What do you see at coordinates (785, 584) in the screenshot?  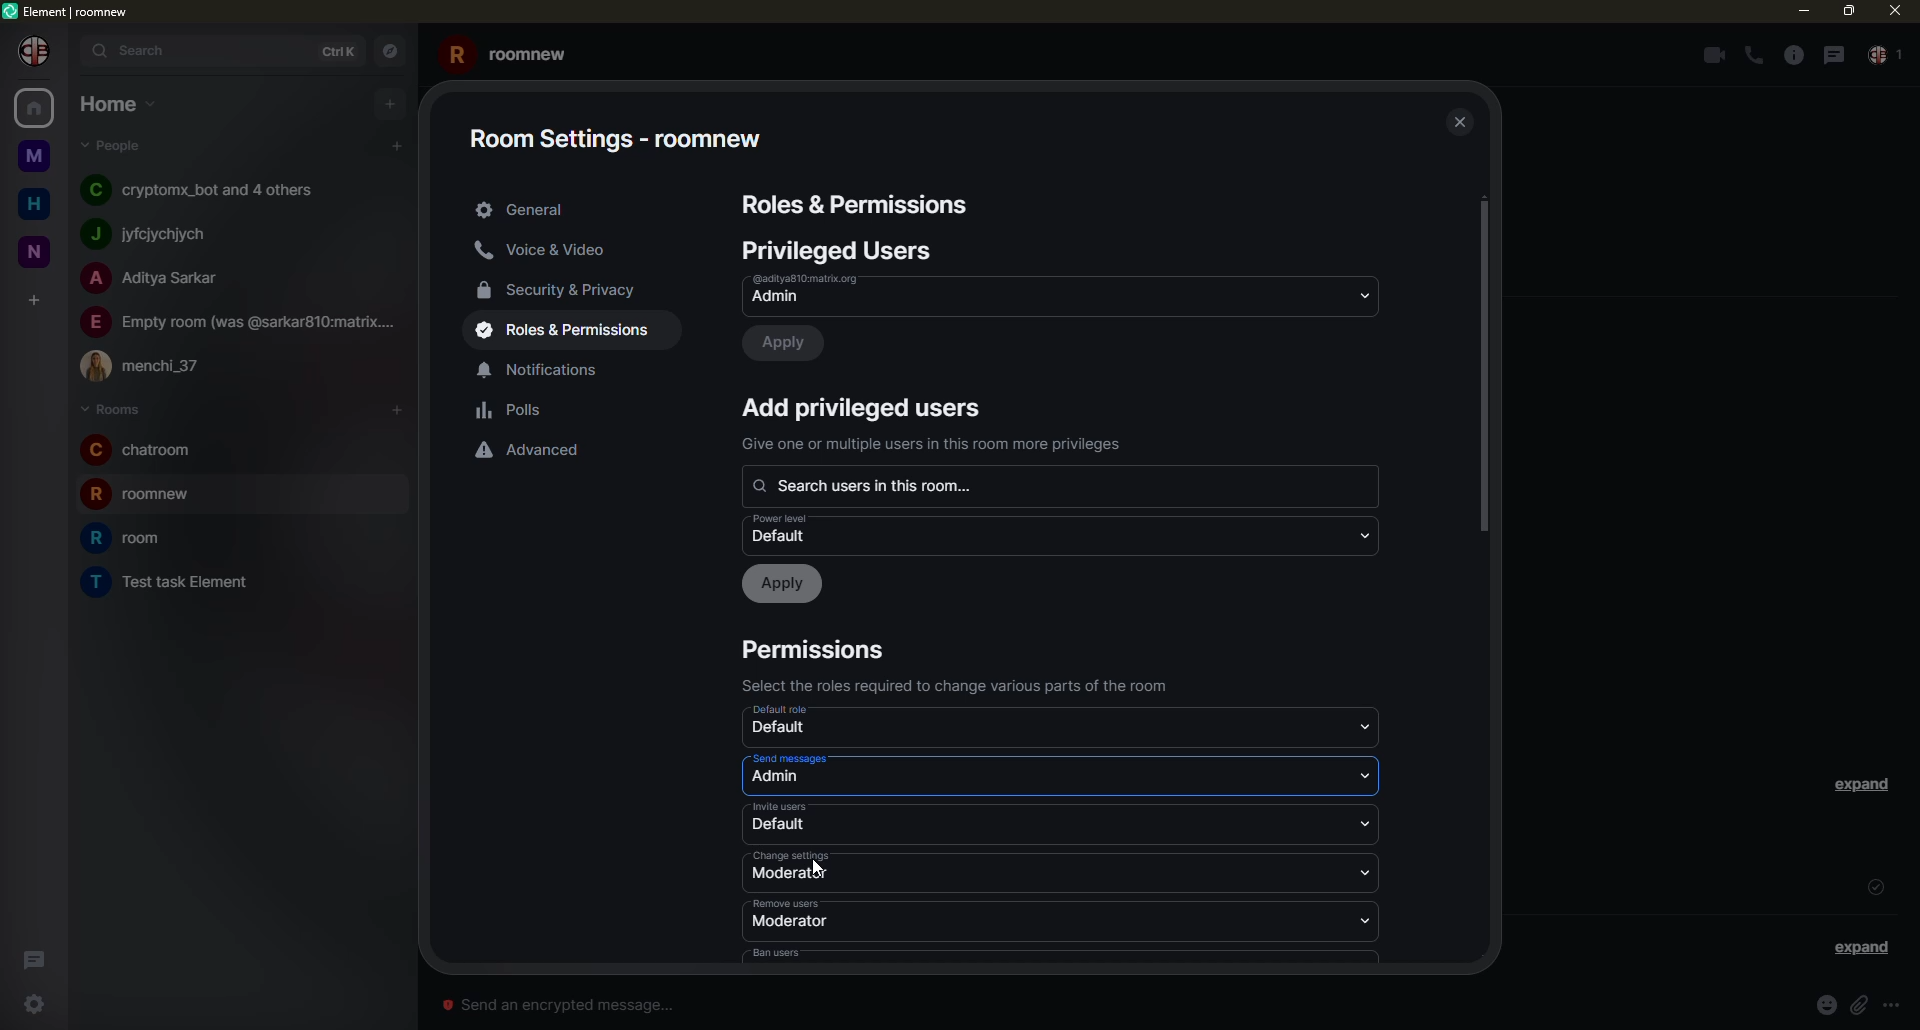 I see `apply` at bounding box center [785, 584].